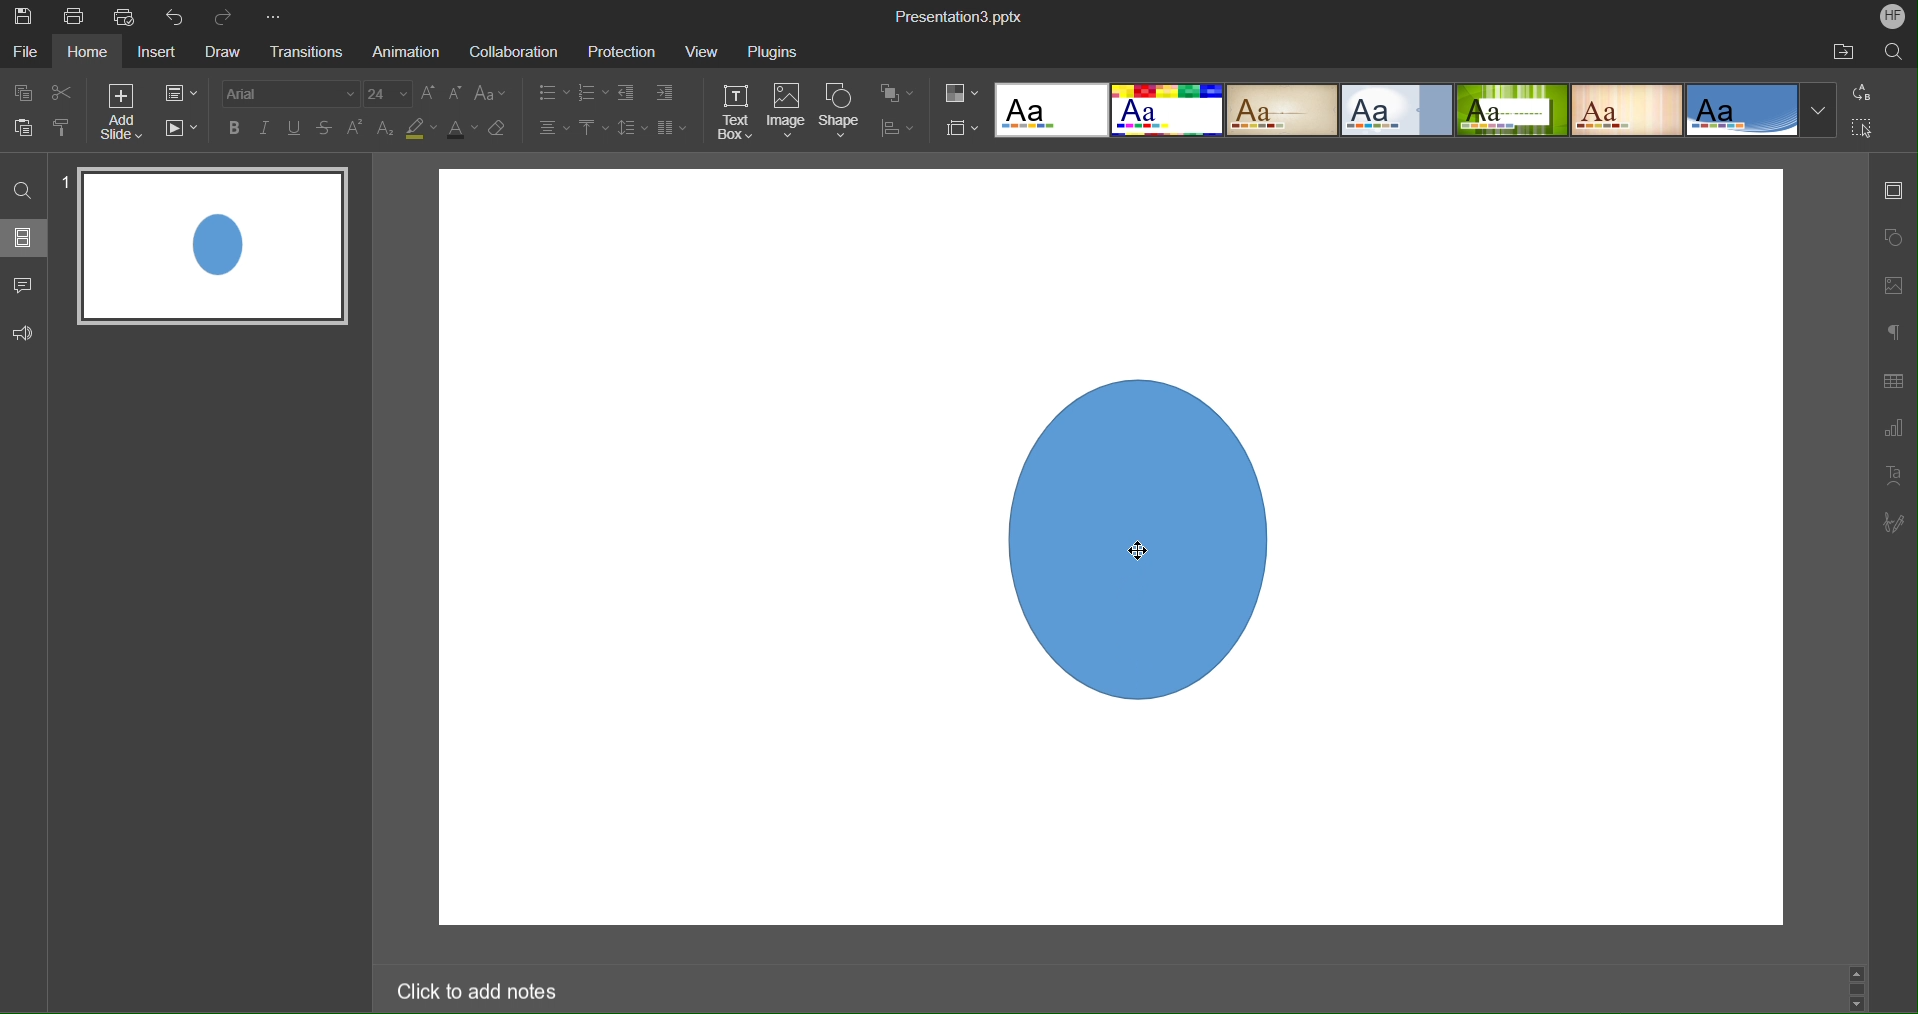 Image resolution: width=1918 pixels, height=1014 pixels. What do you see at coordinates (1858, 984) in the screenshot?
I see `Scroll bar` at bounding box center [1858, 984].